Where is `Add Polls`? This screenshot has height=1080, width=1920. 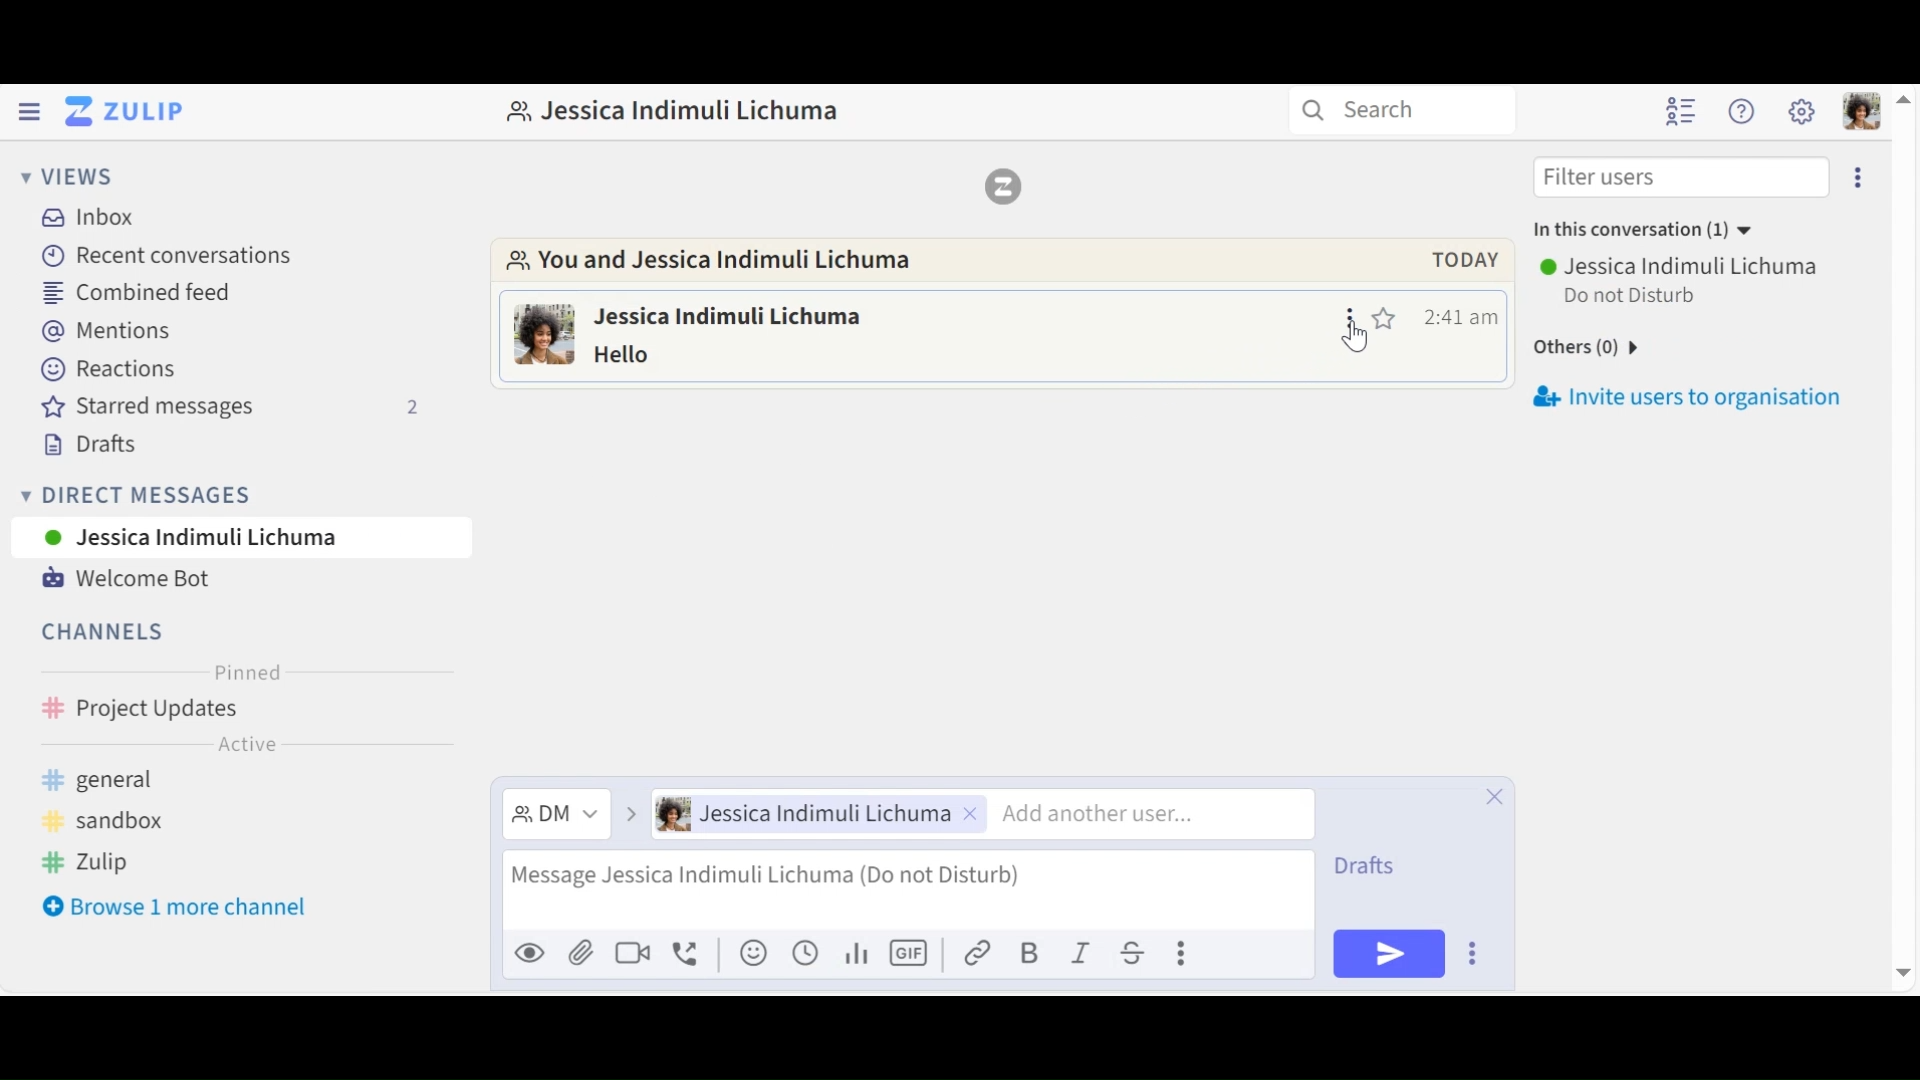
Add Polls is located at coordinates (854, 952).